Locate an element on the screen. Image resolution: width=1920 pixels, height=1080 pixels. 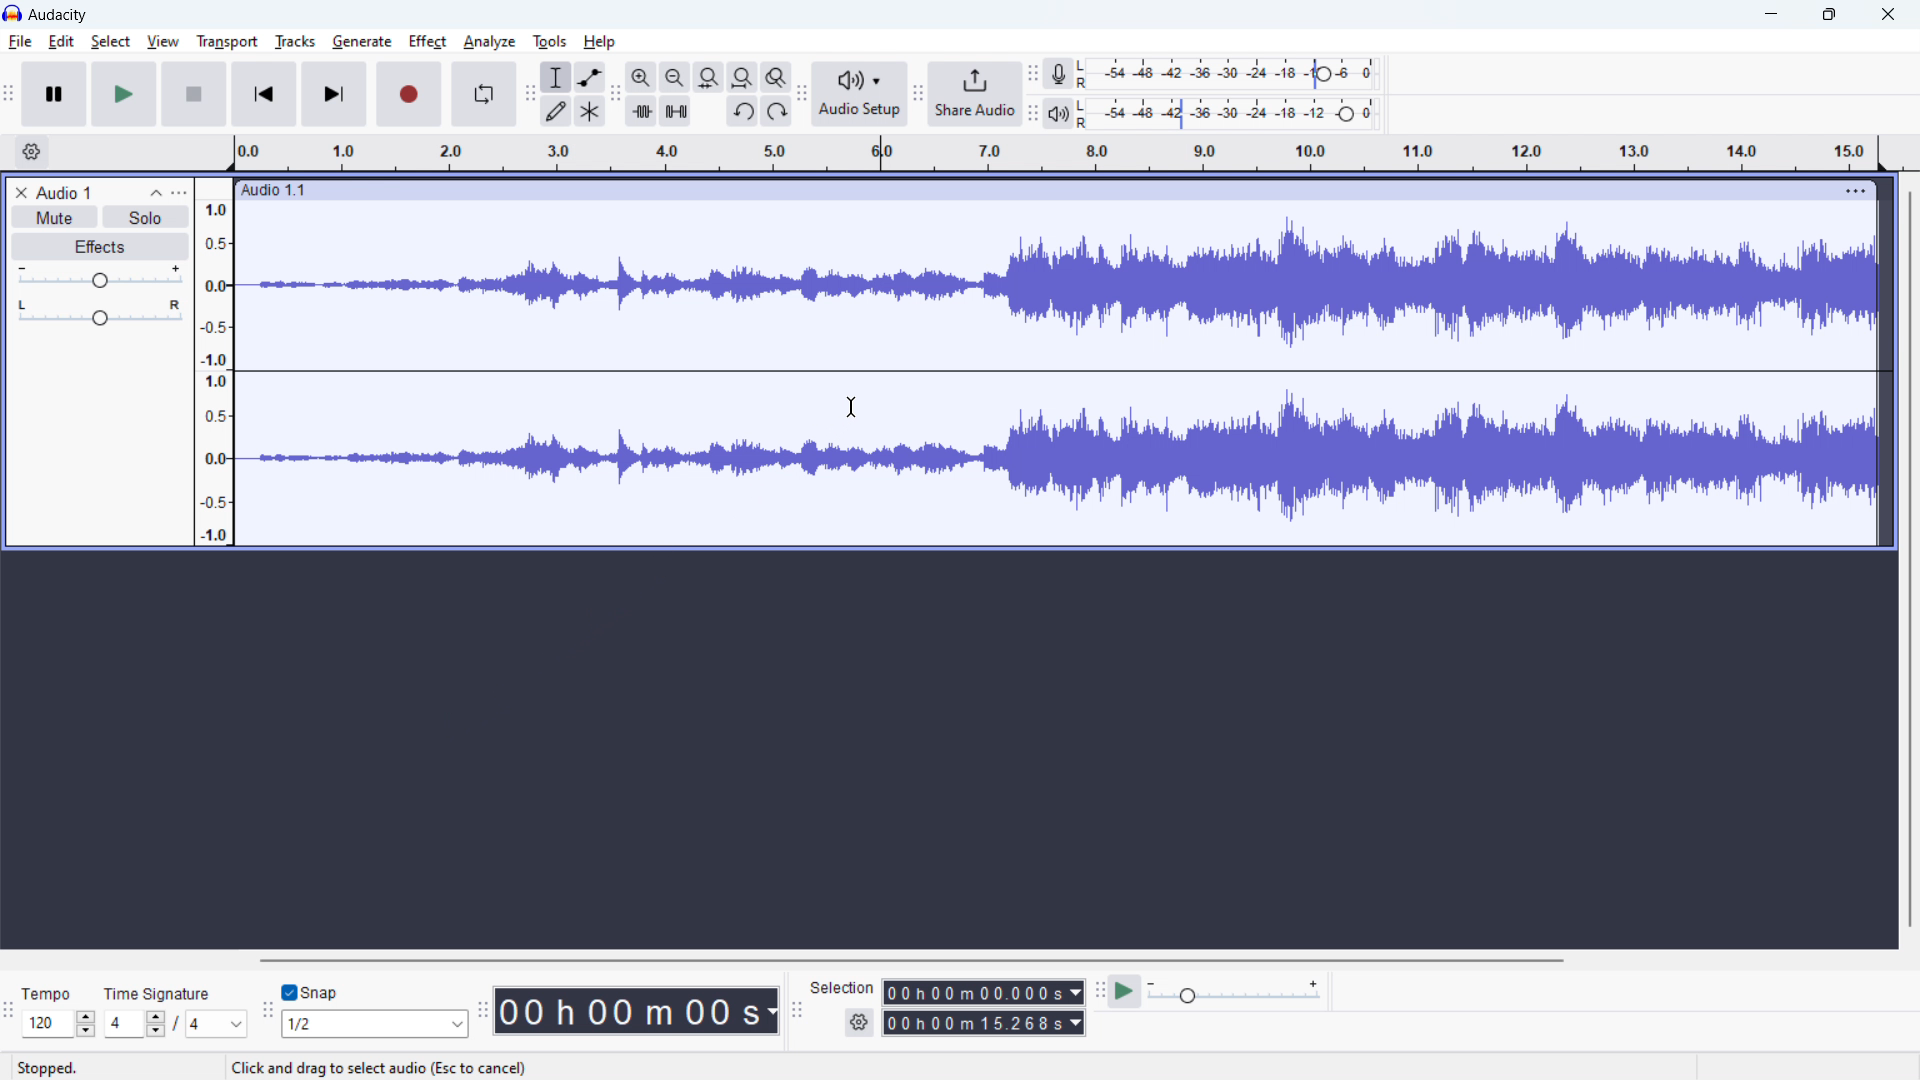
zoom out is located at coordinates (675, 77).